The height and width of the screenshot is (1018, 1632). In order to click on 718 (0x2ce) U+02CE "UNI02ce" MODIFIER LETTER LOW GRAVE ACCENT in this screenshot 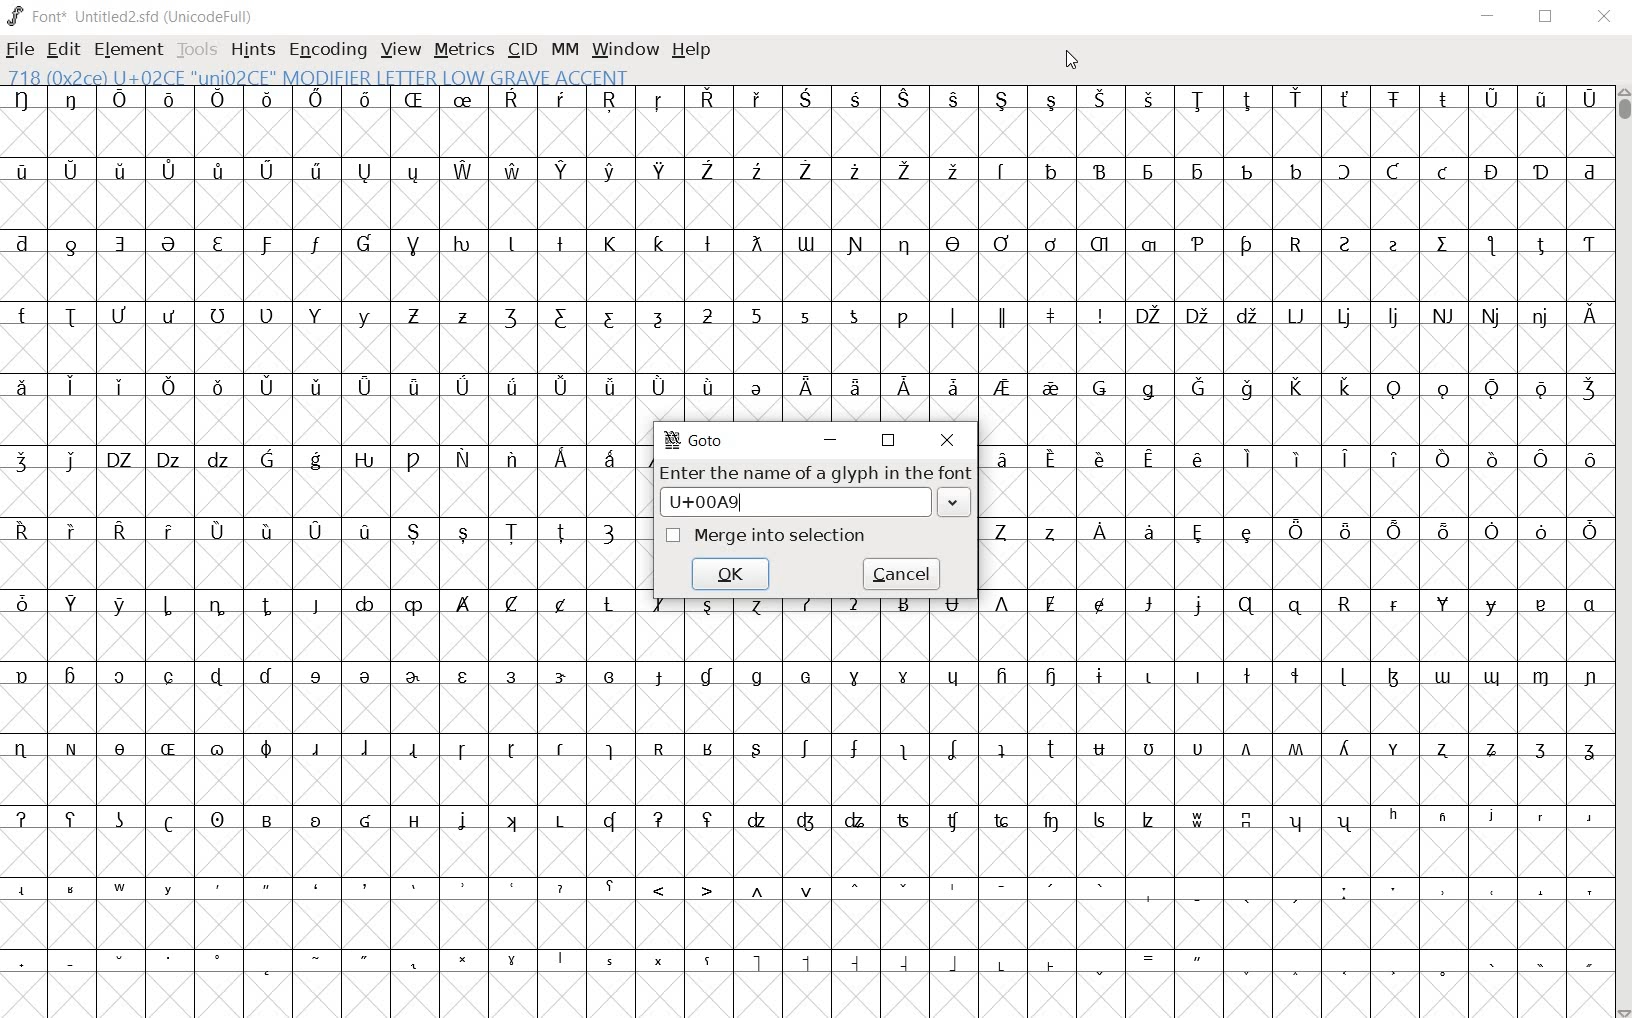, I will do `click(321, 77)`.